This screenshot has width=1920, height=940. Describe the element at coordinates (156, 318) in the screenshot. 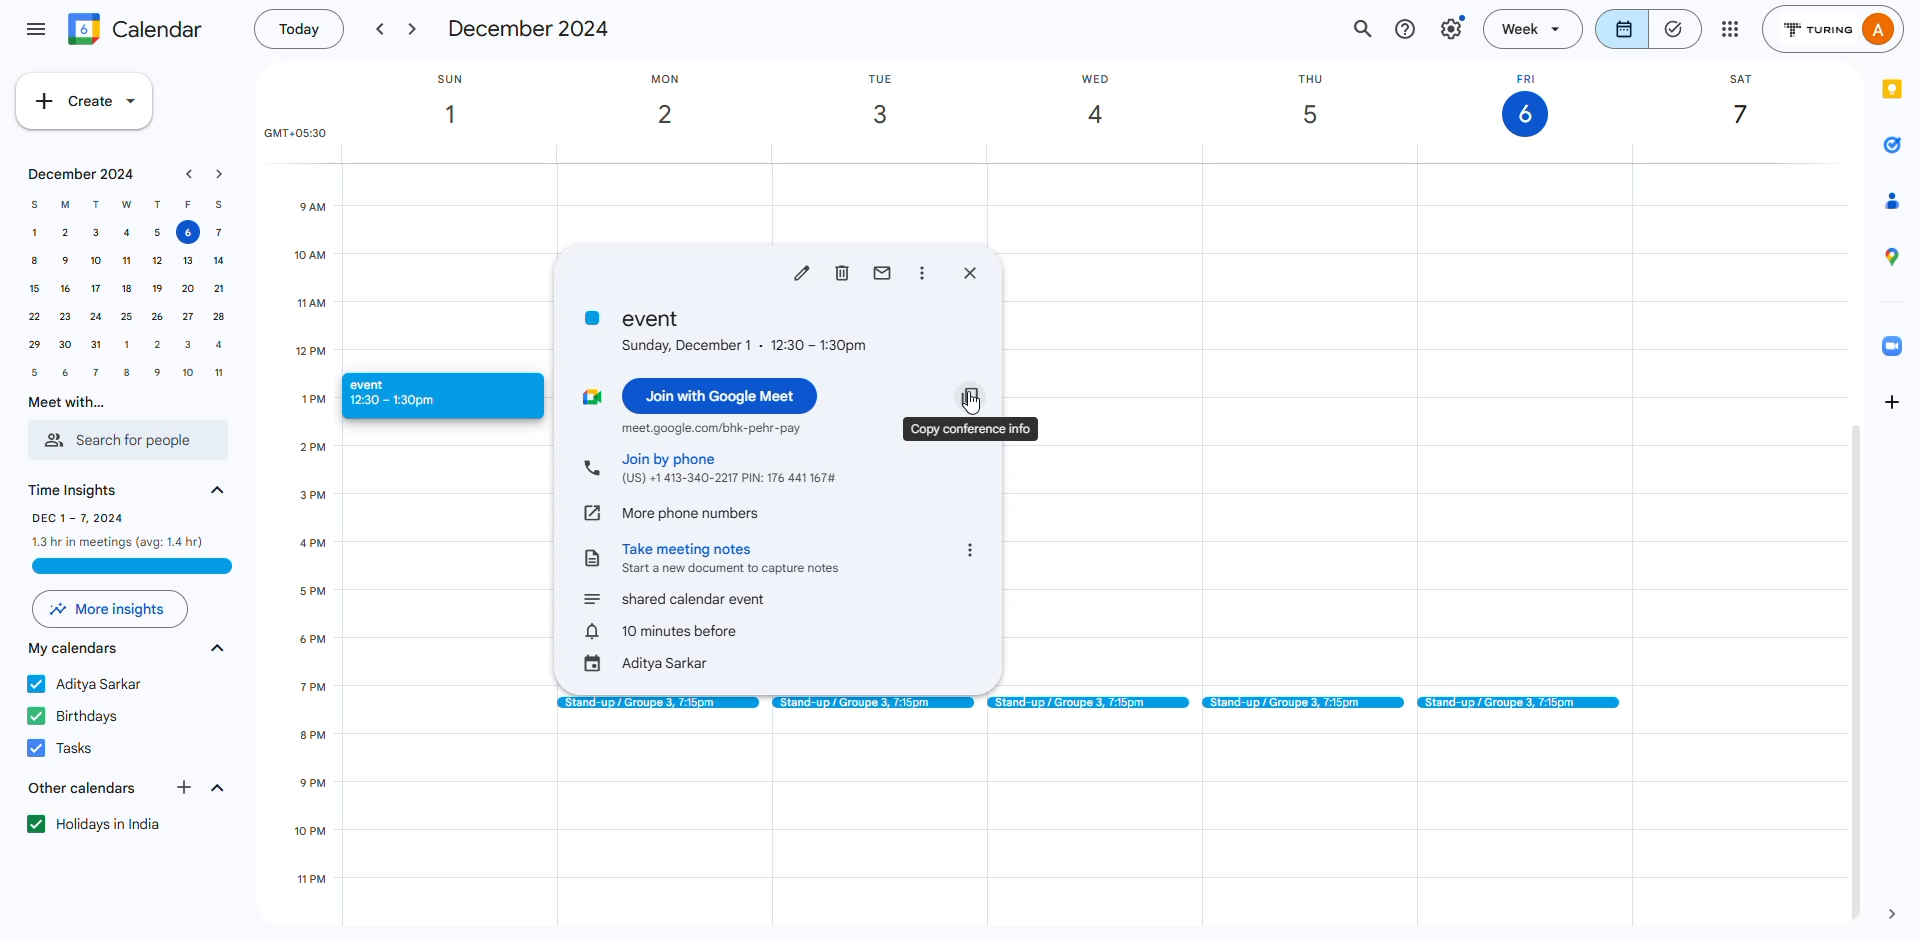

I see `26` at that location.